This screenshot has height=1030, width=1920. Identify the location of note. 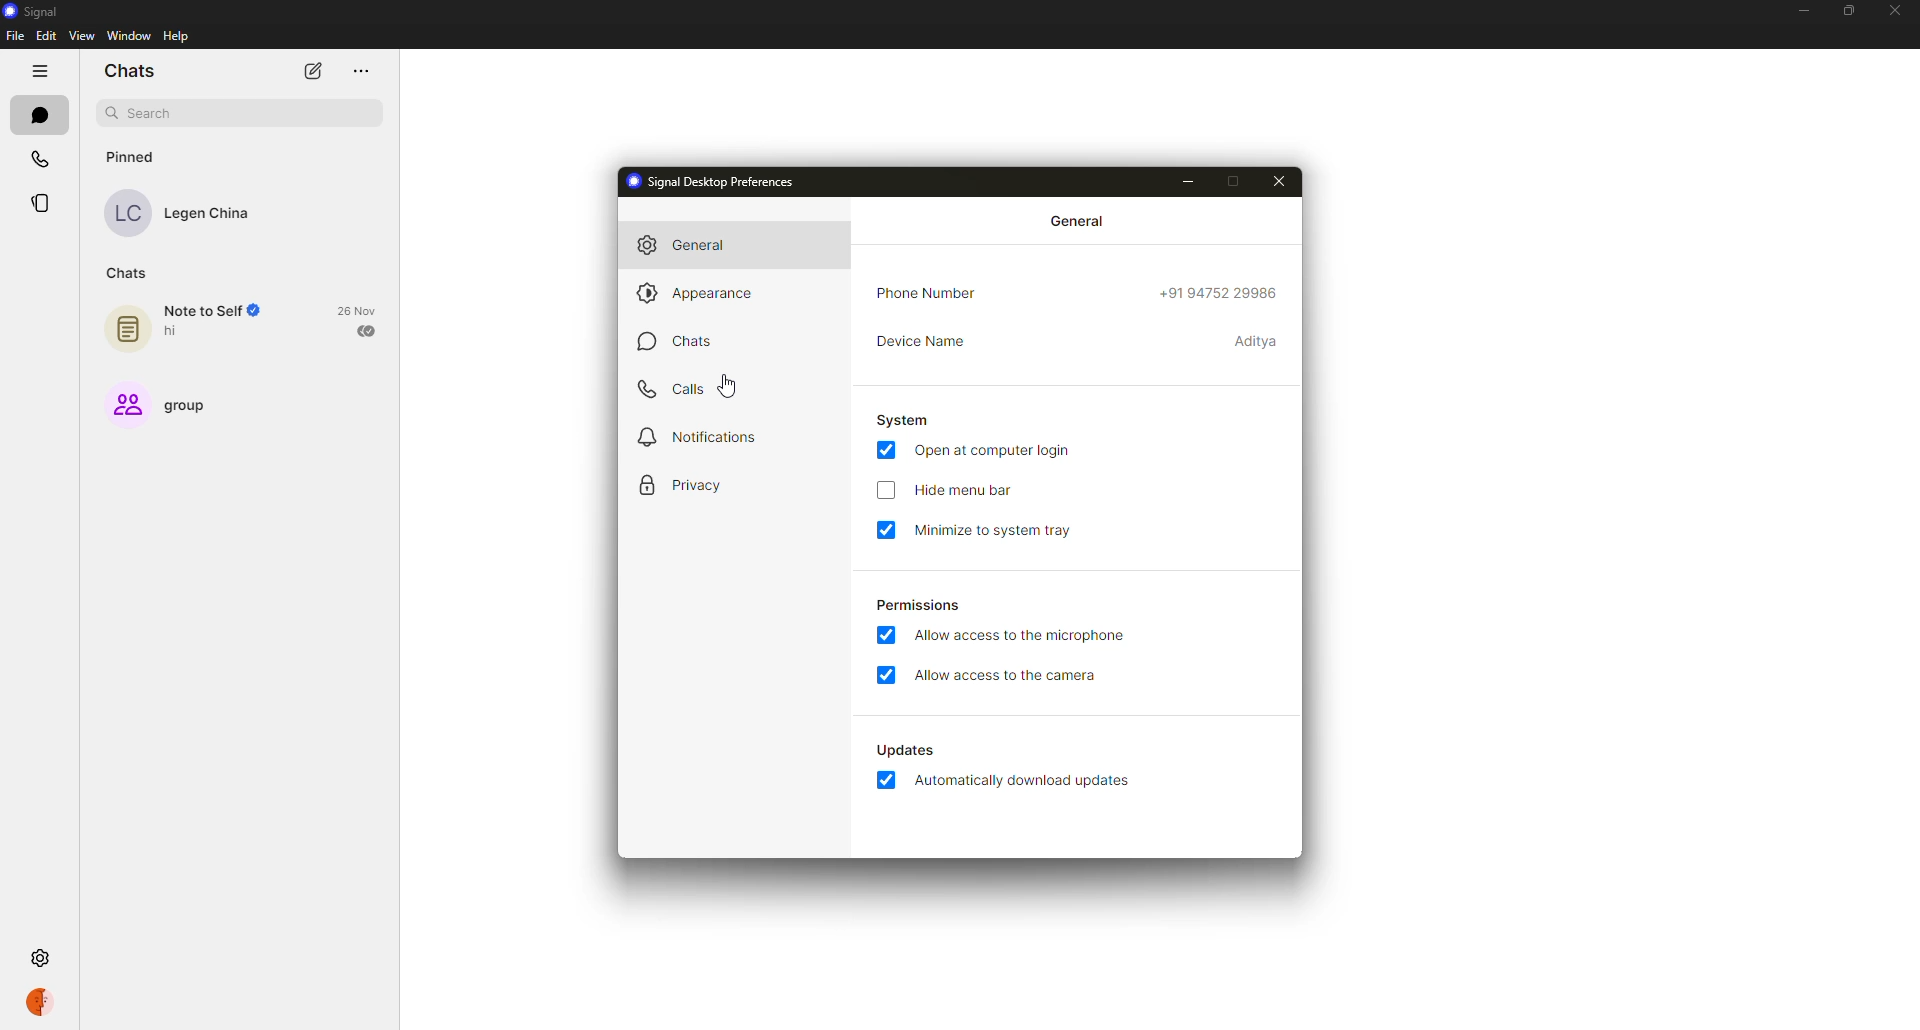
(129, 325).